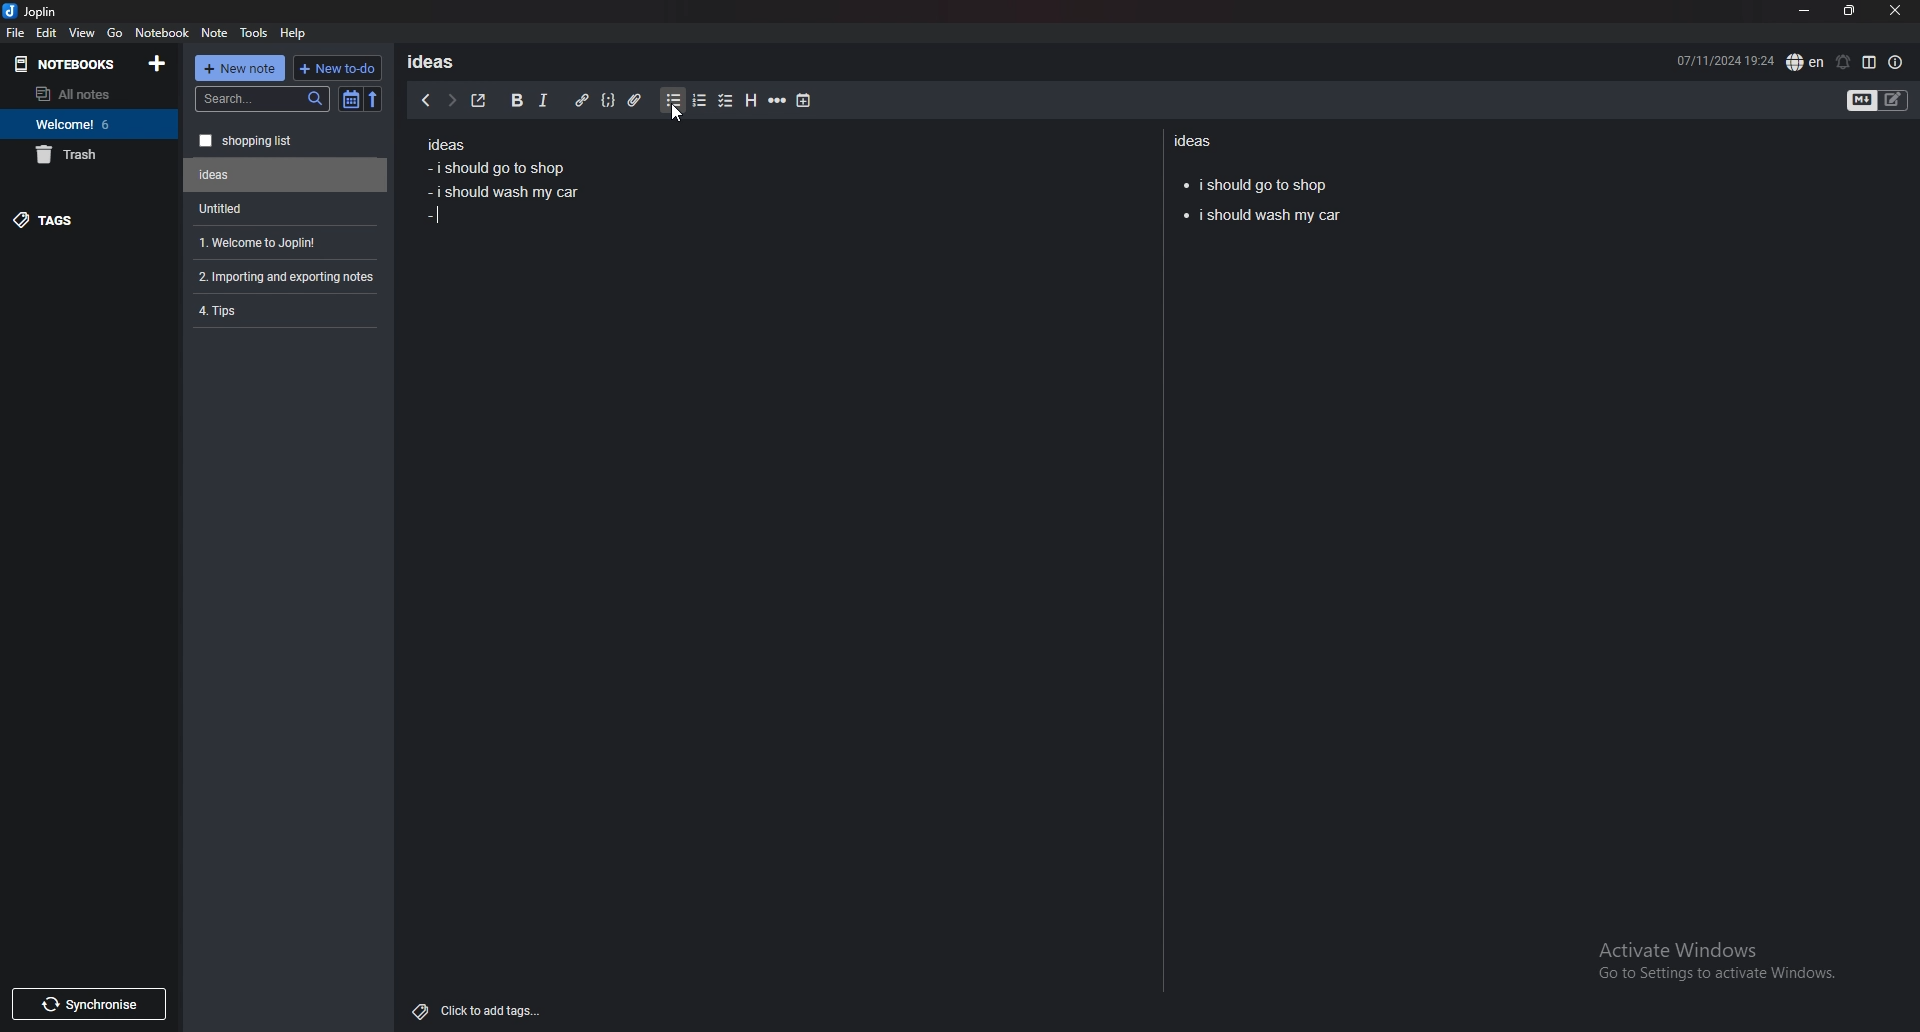  What do you see at coordinates (445, 146) in the screenshot?
I see `ideas` at bounding box center [445, 146].